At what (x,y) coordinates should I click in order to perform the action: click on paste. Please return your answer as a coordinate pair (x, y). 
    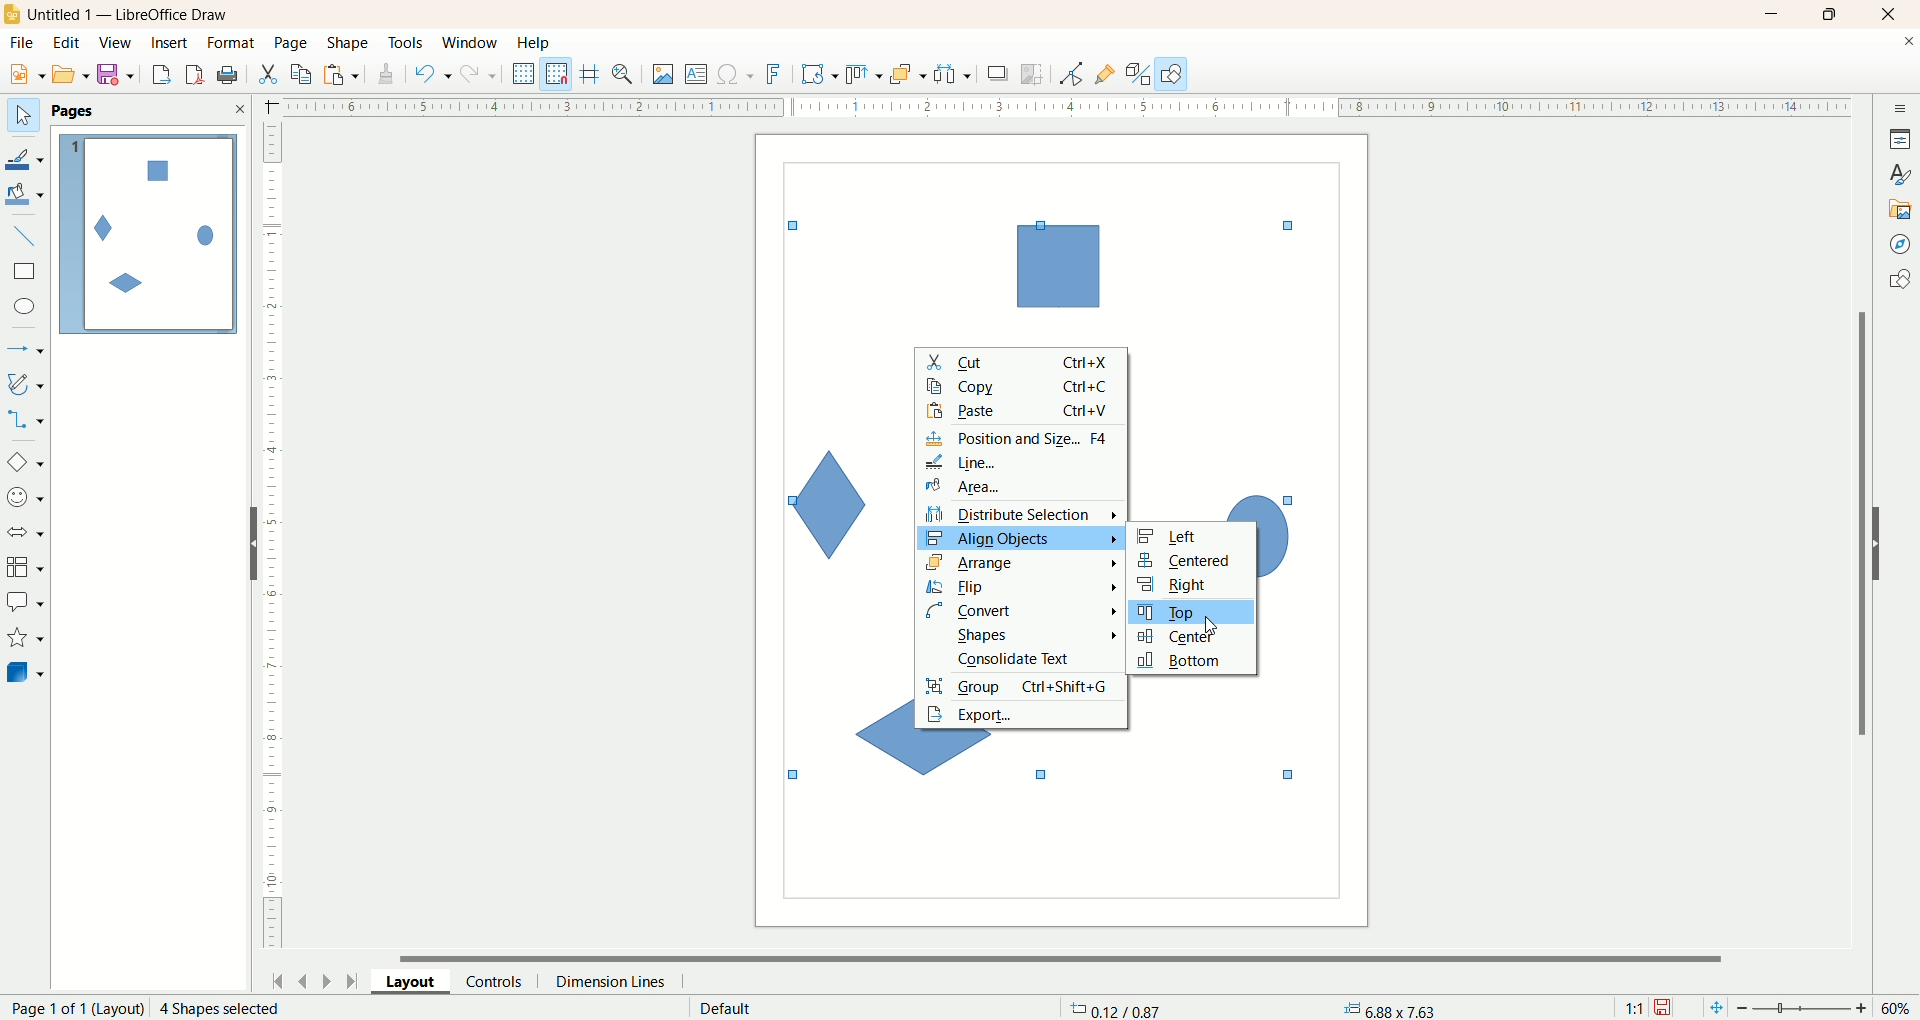
    Looking at the image, I should click on (1023, 410).